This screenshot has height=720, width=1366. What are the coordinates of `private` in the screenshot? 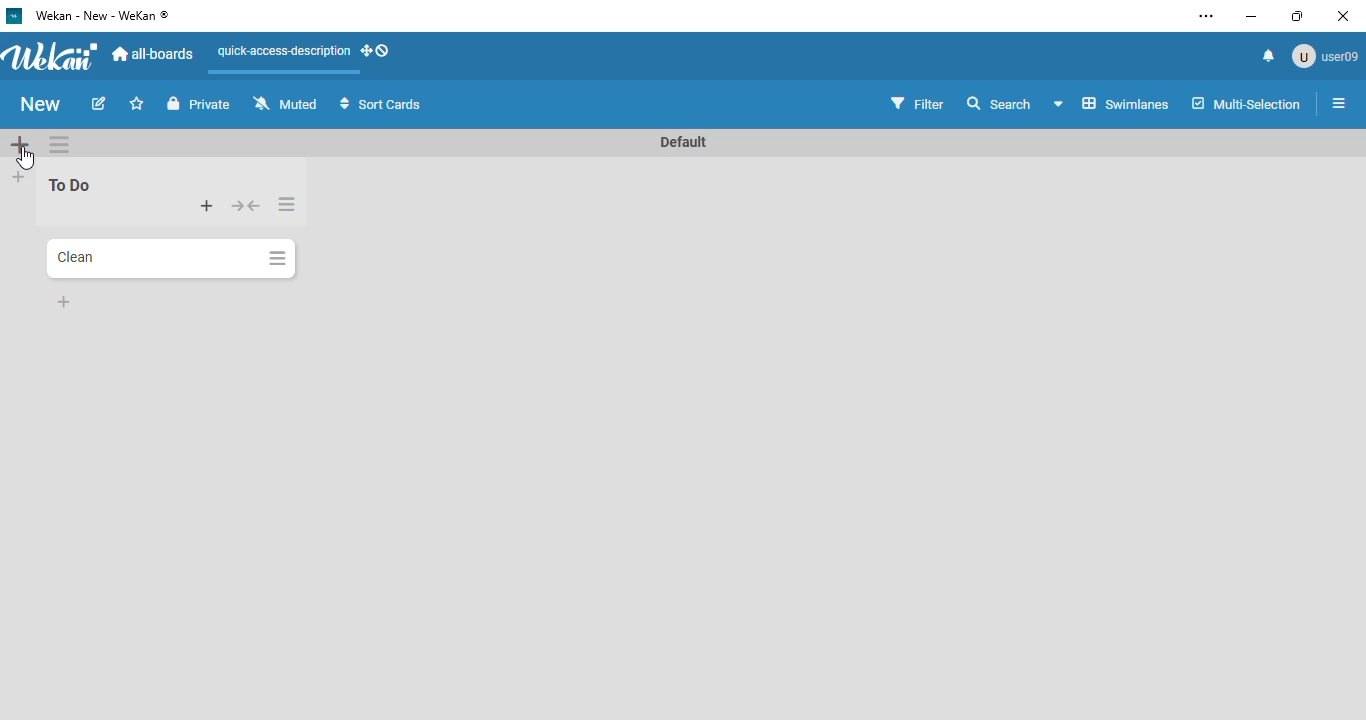 It's located at (200, 103).